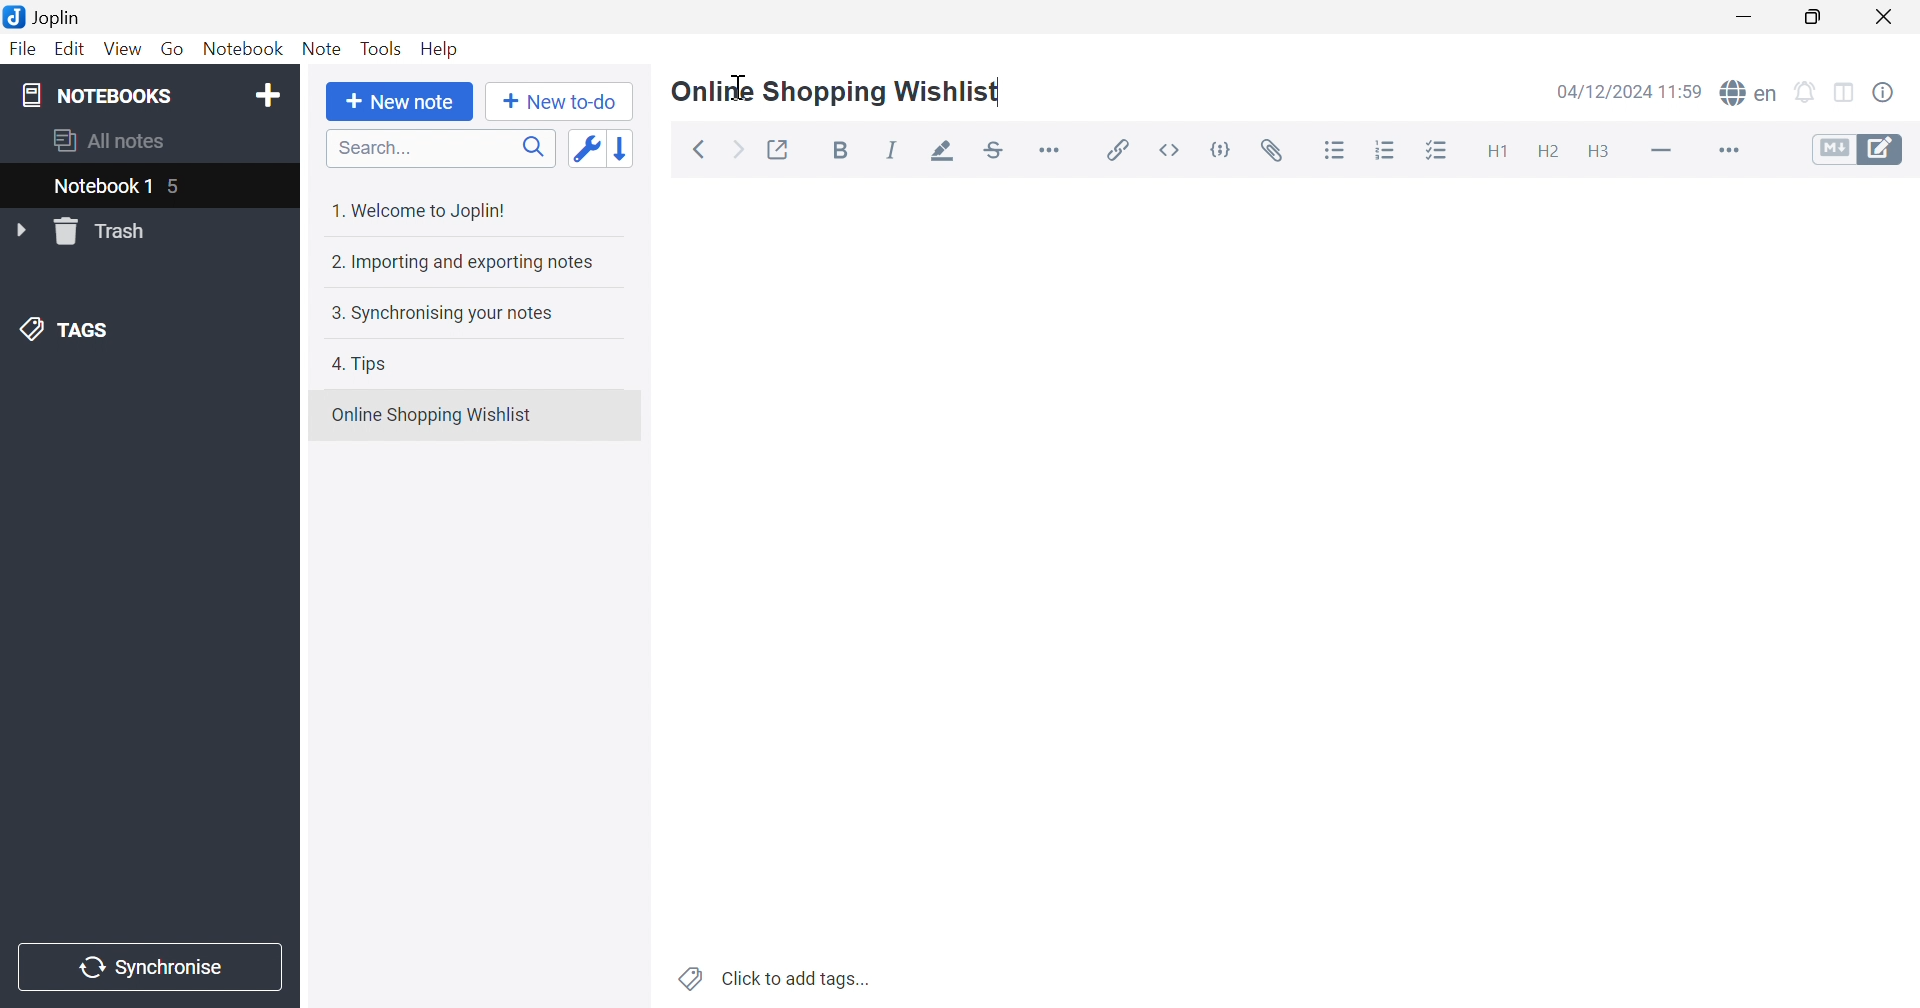 The height and width of the screenshot is (1008, 1920). Describe the element at coordinates (836, 93) in the screenshot. I see `Online Shopping Wishlist` at that location.